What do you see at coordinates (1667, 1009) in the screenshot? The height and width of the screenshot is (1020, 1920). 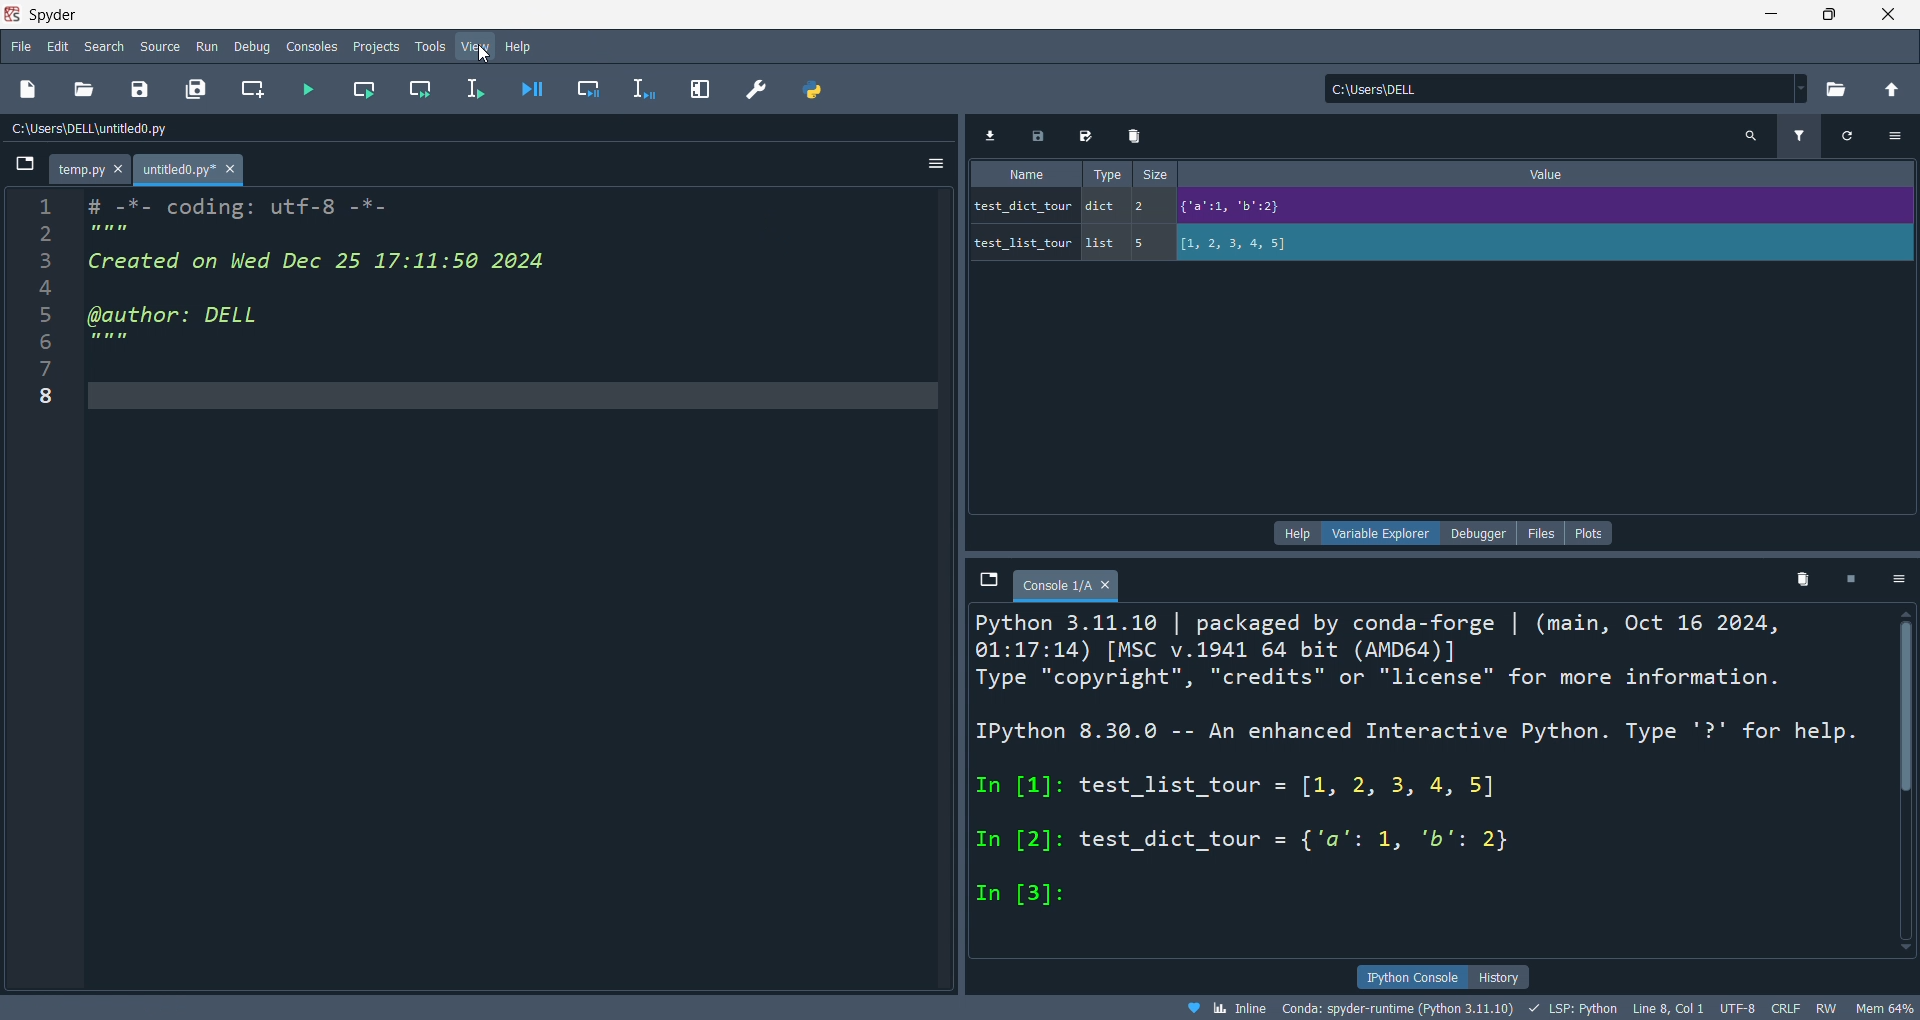 I see `cursor position` at bounding box center [1667, 1009].